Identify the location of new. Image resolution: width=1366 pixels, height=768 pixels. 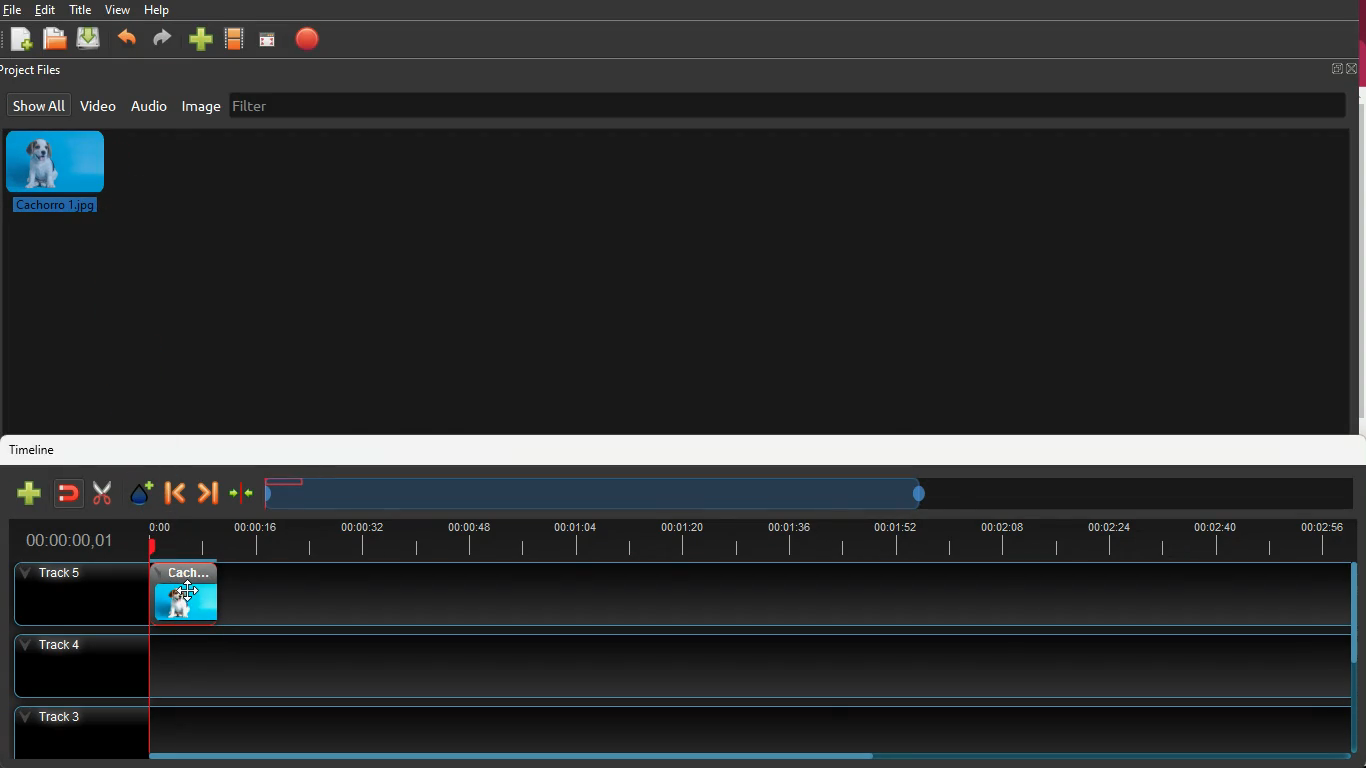
(20, 41).